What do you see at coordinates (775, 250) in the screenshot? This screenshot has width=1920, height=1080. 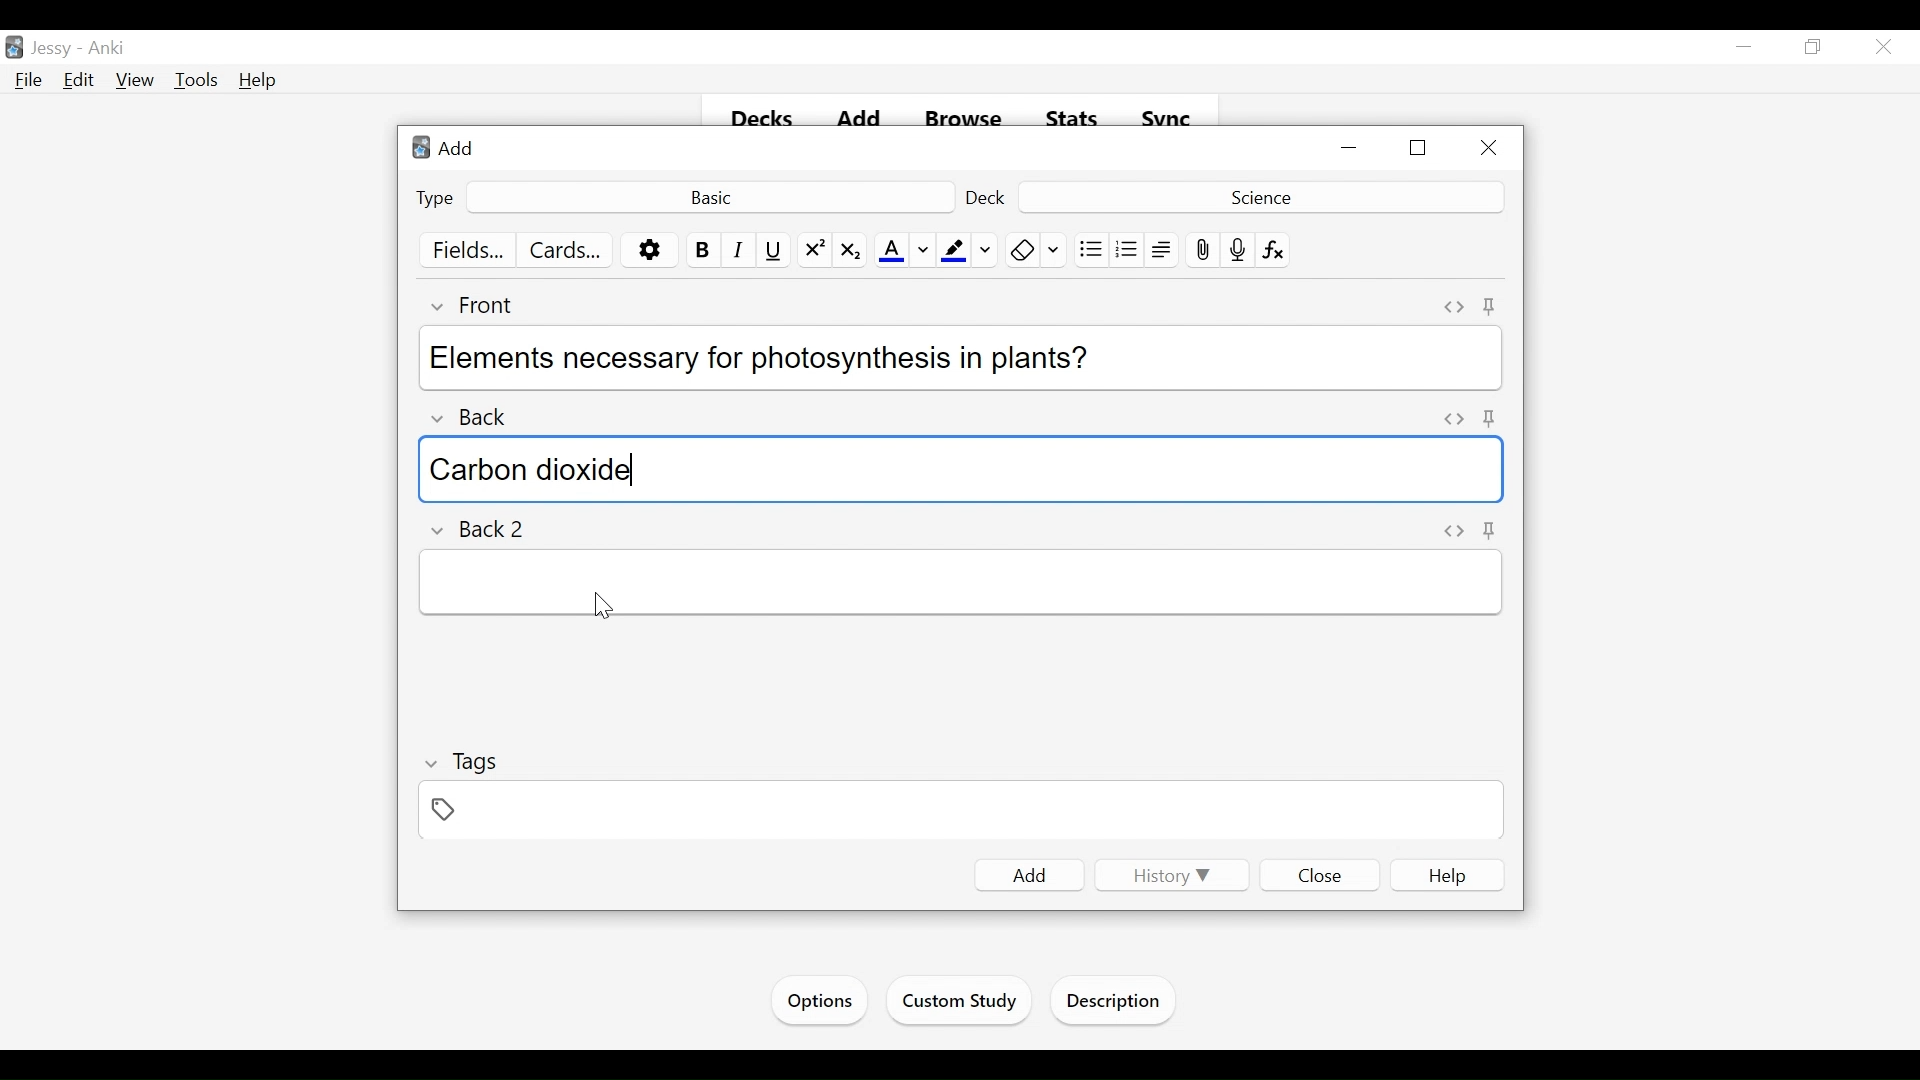 I see `Underline` at bounding box center [775, 250].